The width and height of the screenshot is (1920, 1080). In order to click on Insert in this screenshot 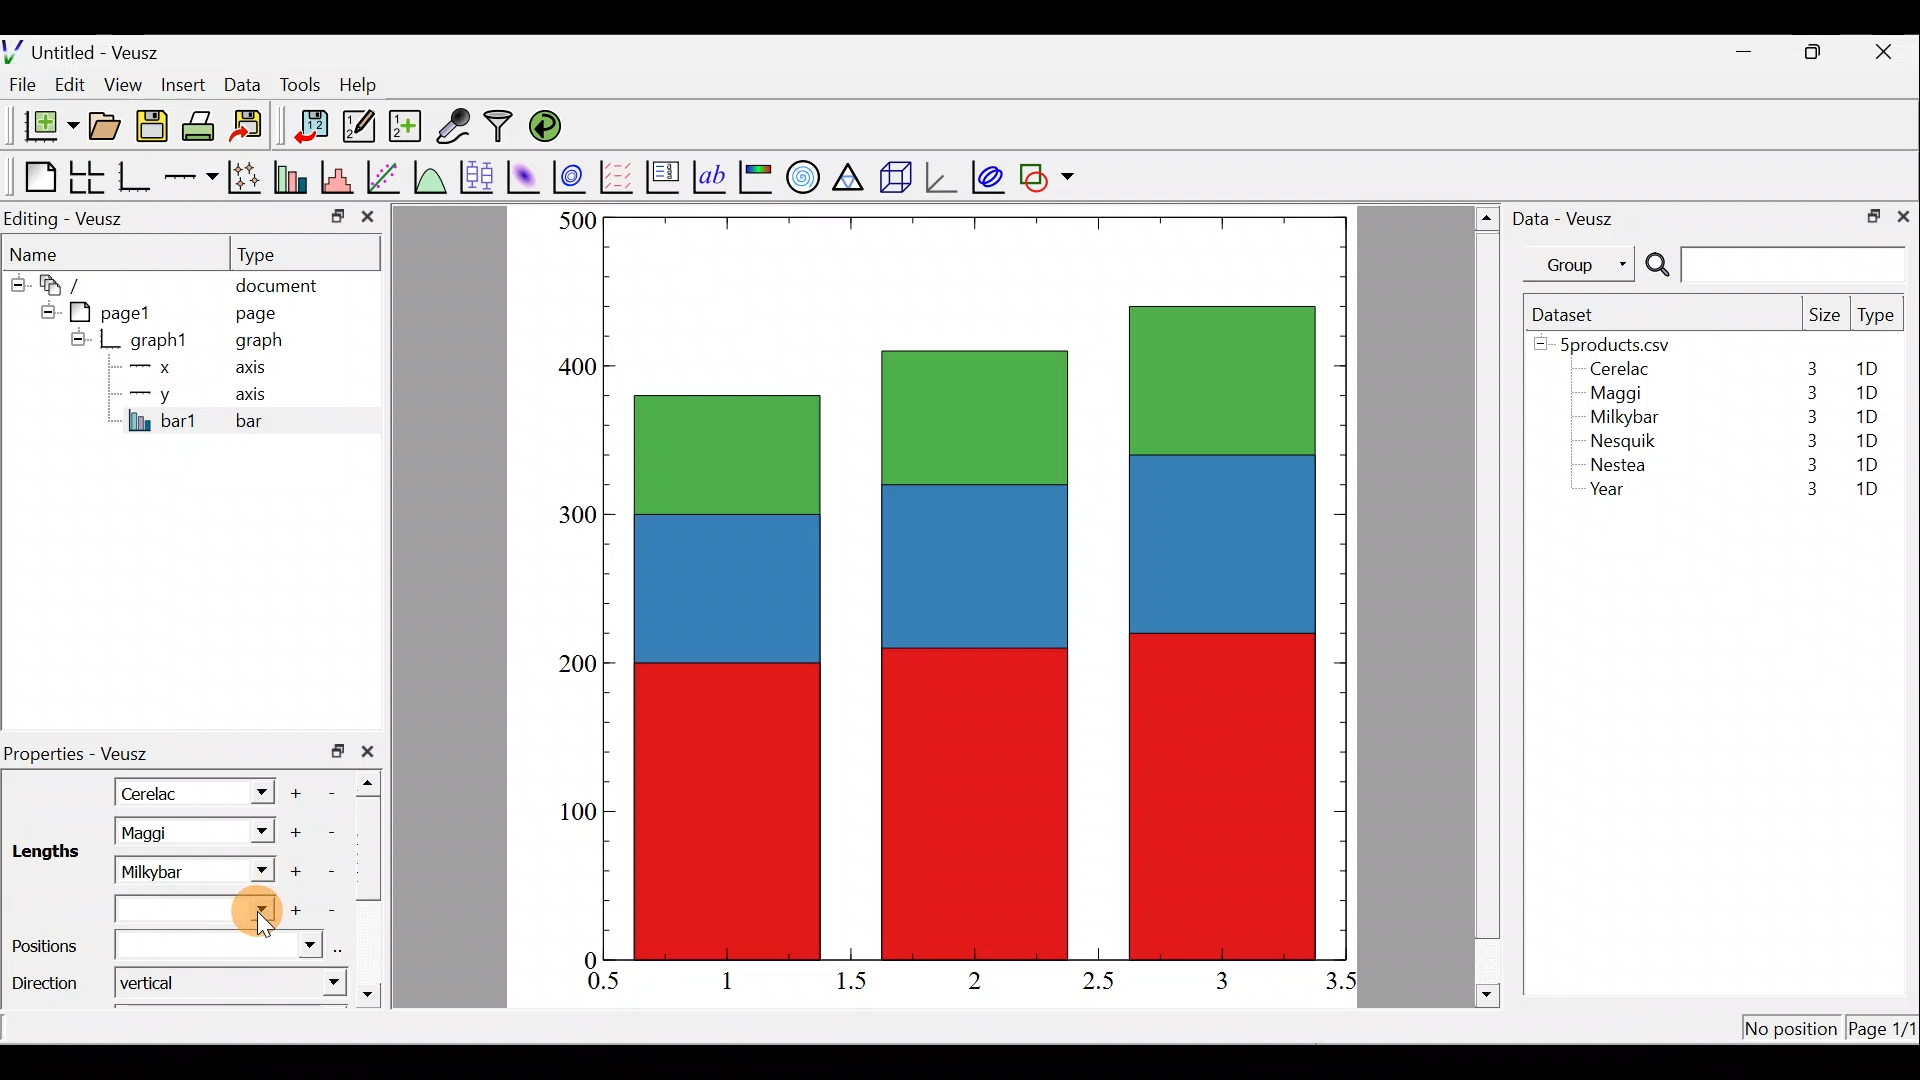, I will do `click(186, 84)`.